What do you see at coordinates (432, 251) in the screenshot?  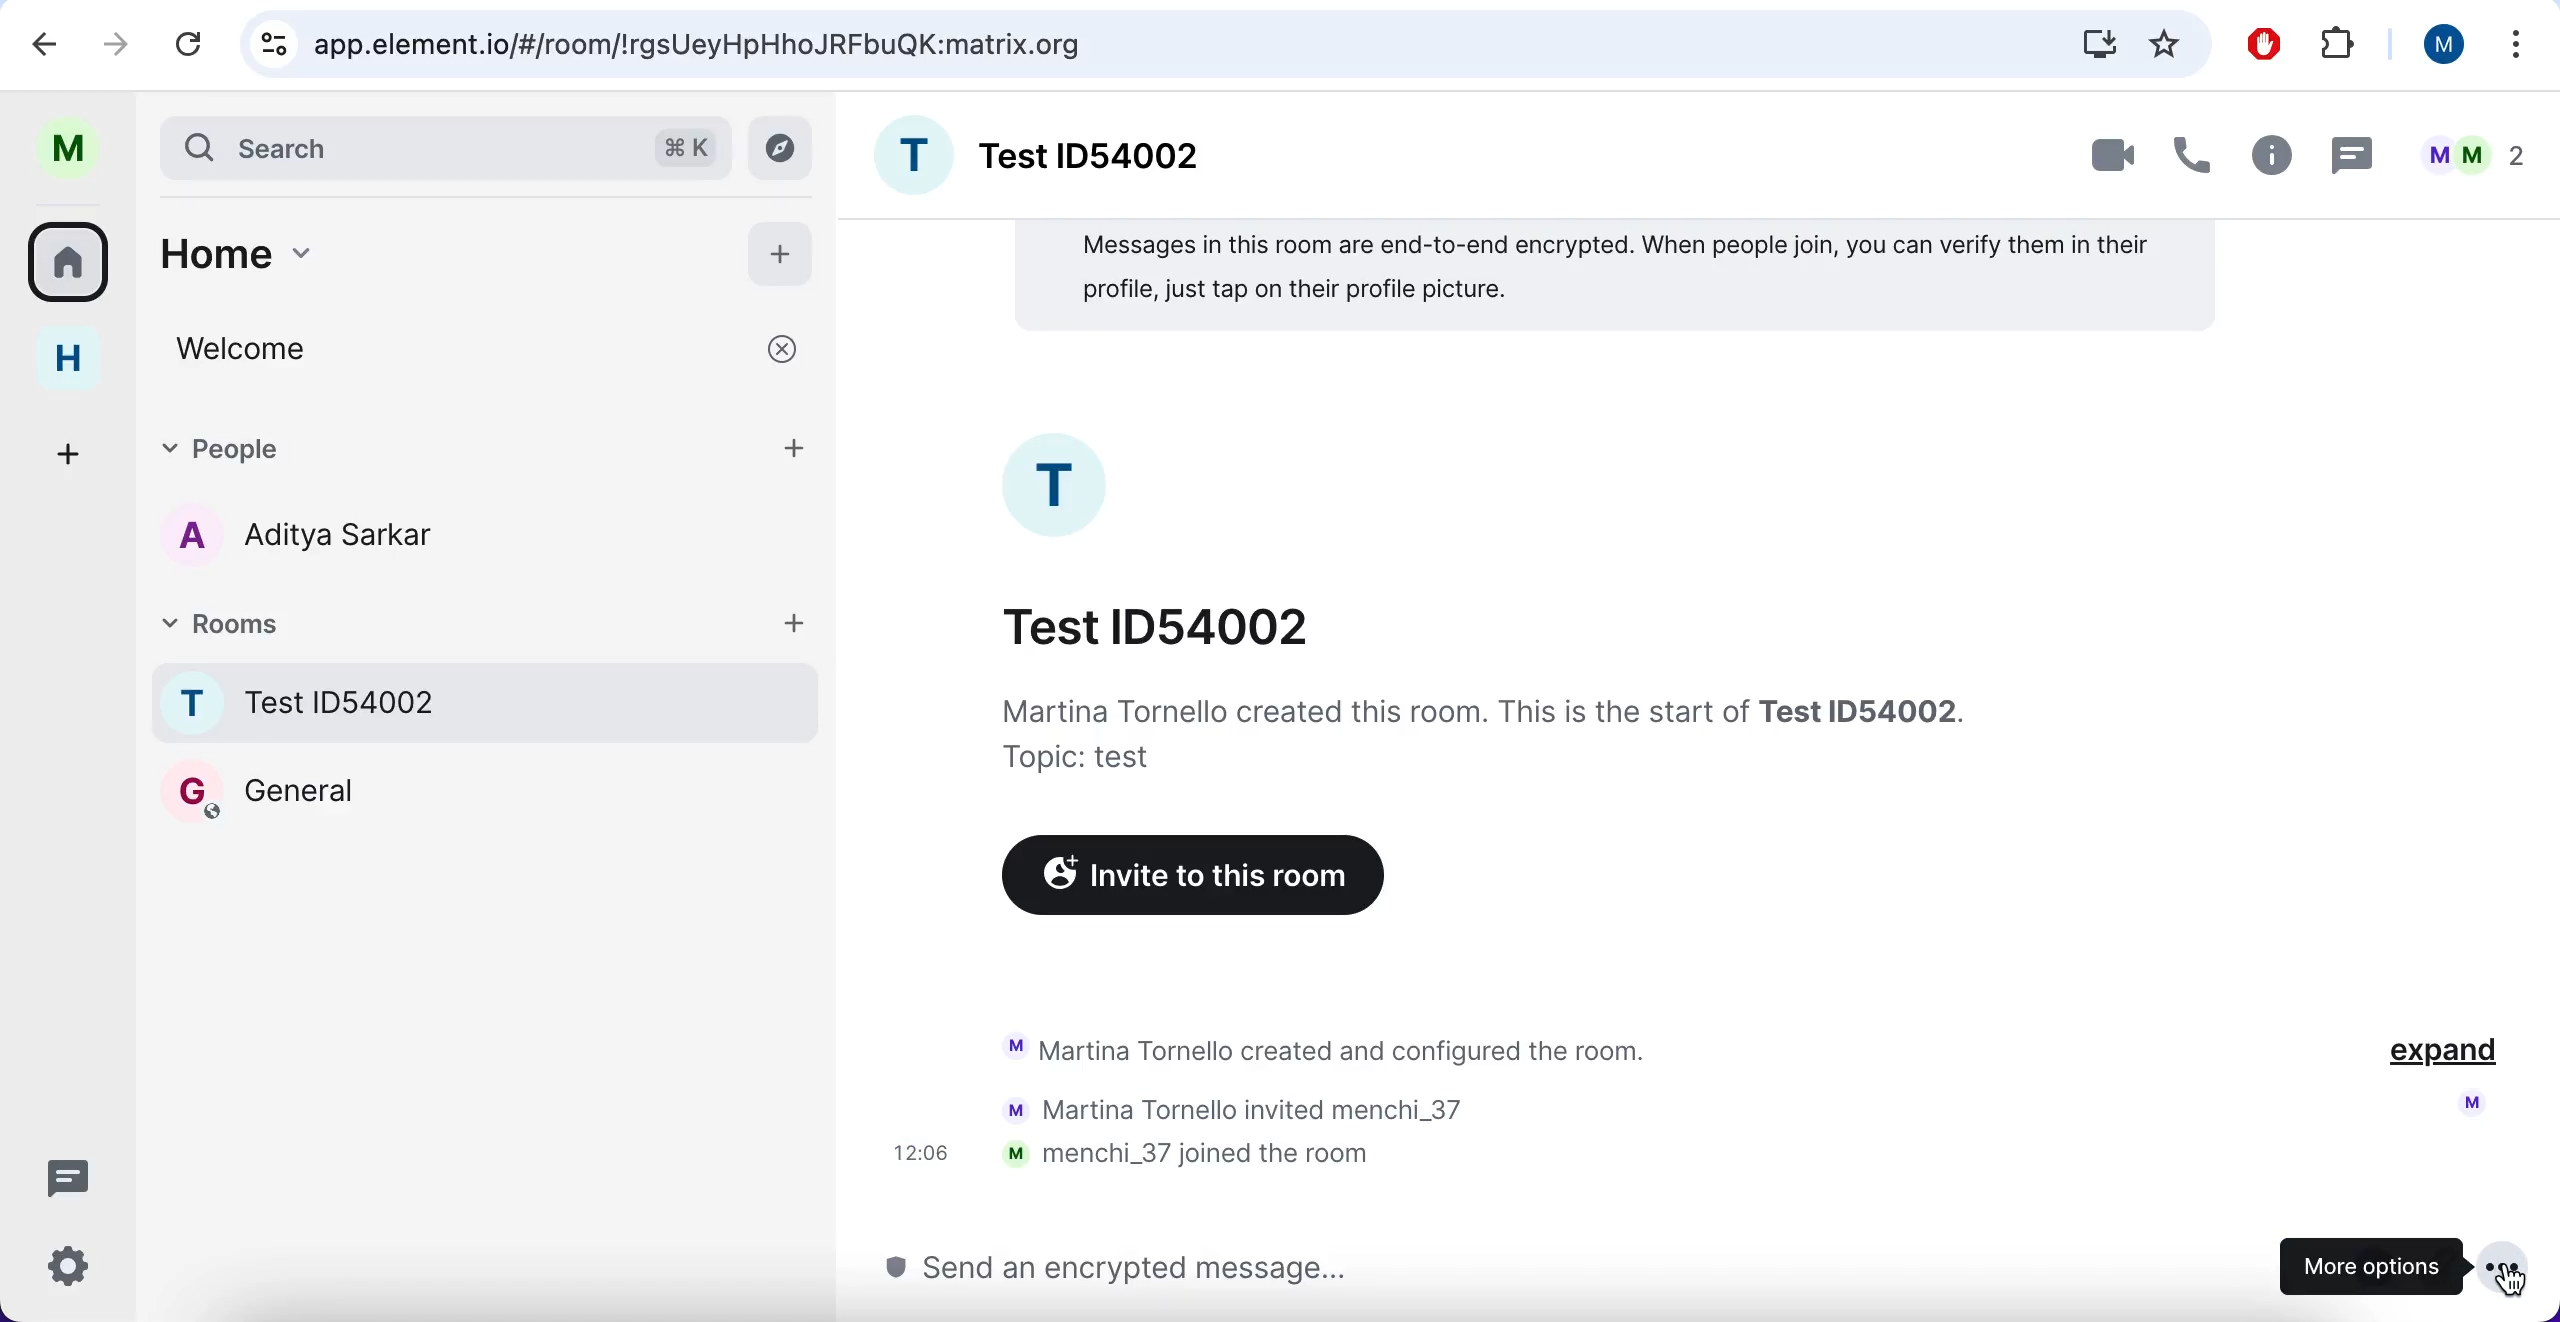 I see `home` at bounding box center [432, 251].